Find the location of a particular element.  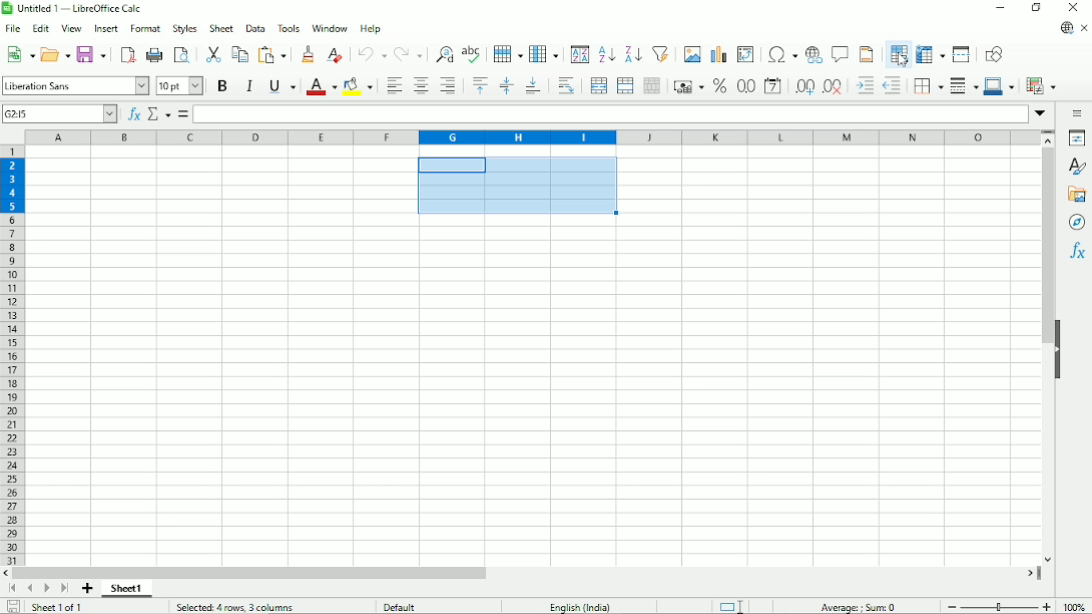

Styles is located at coordinates (1076, 167).